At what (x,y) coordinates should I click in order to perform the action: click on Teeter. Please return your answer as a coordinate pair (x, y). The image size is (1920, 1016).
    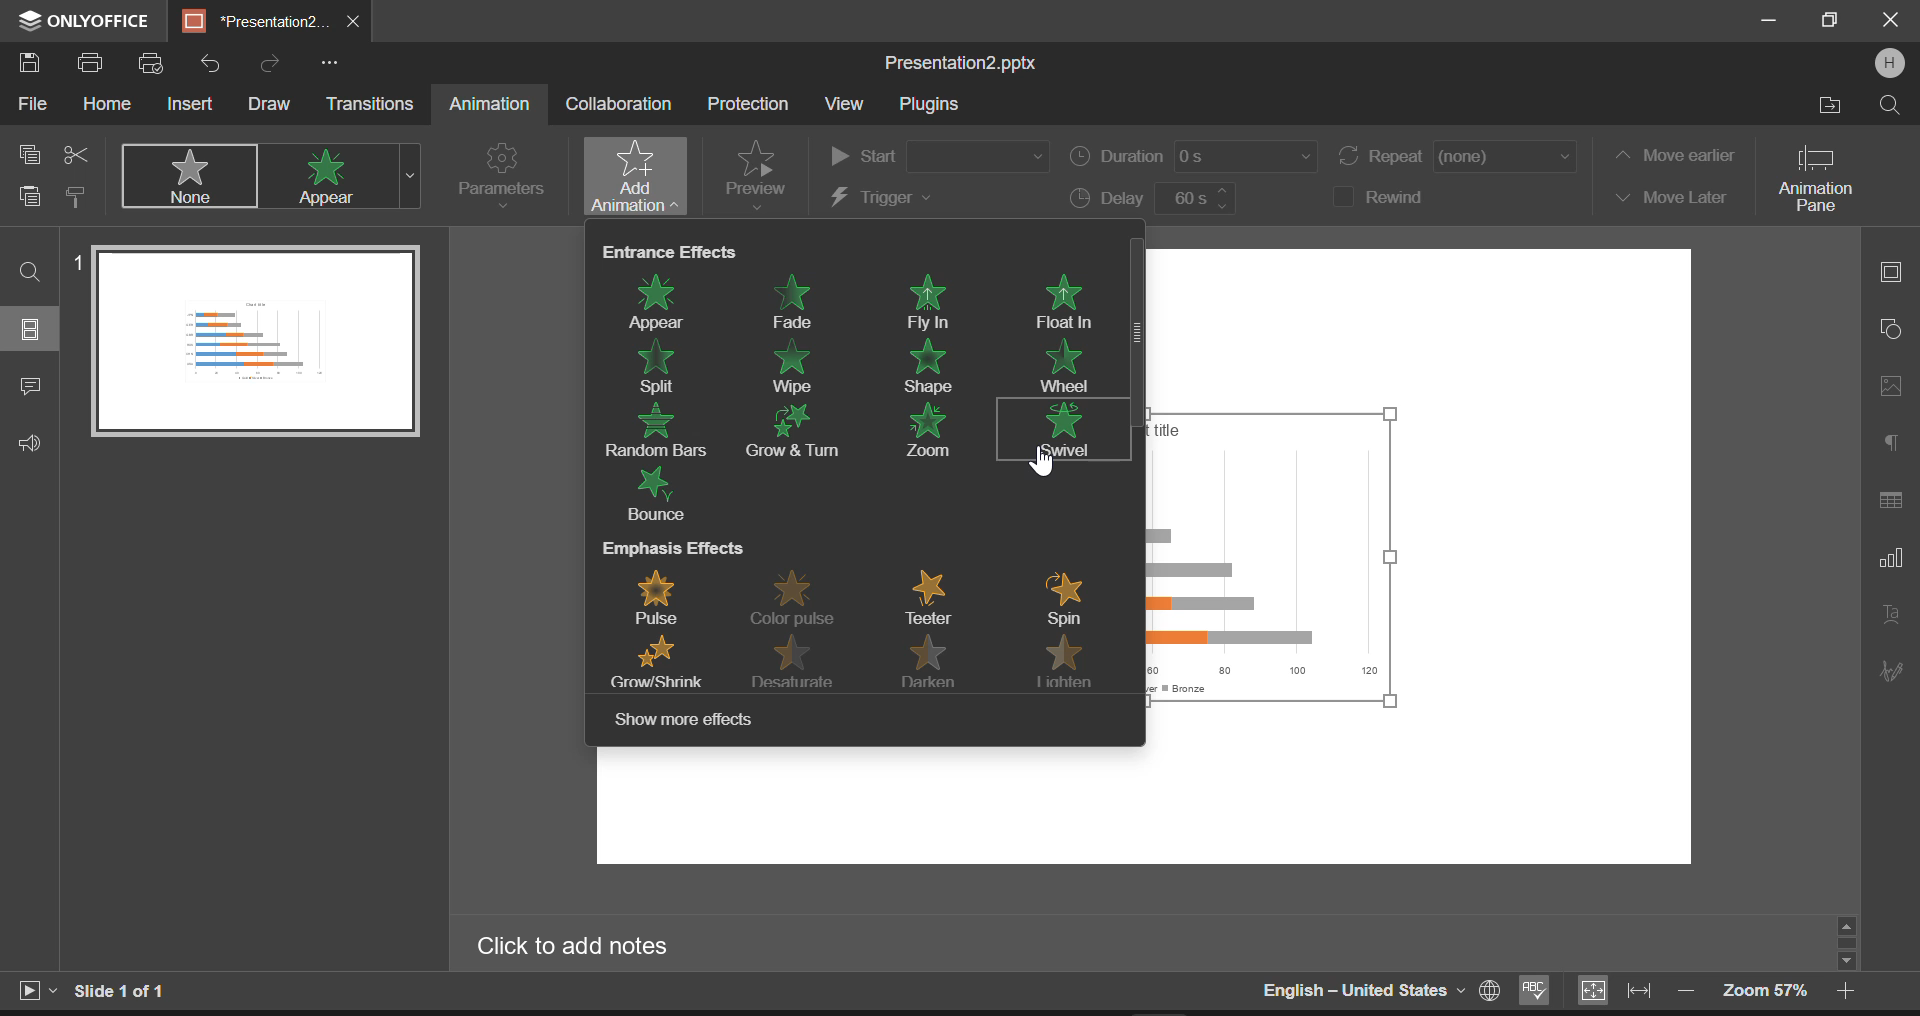
    Looking at the image, I should click on (935, 597).